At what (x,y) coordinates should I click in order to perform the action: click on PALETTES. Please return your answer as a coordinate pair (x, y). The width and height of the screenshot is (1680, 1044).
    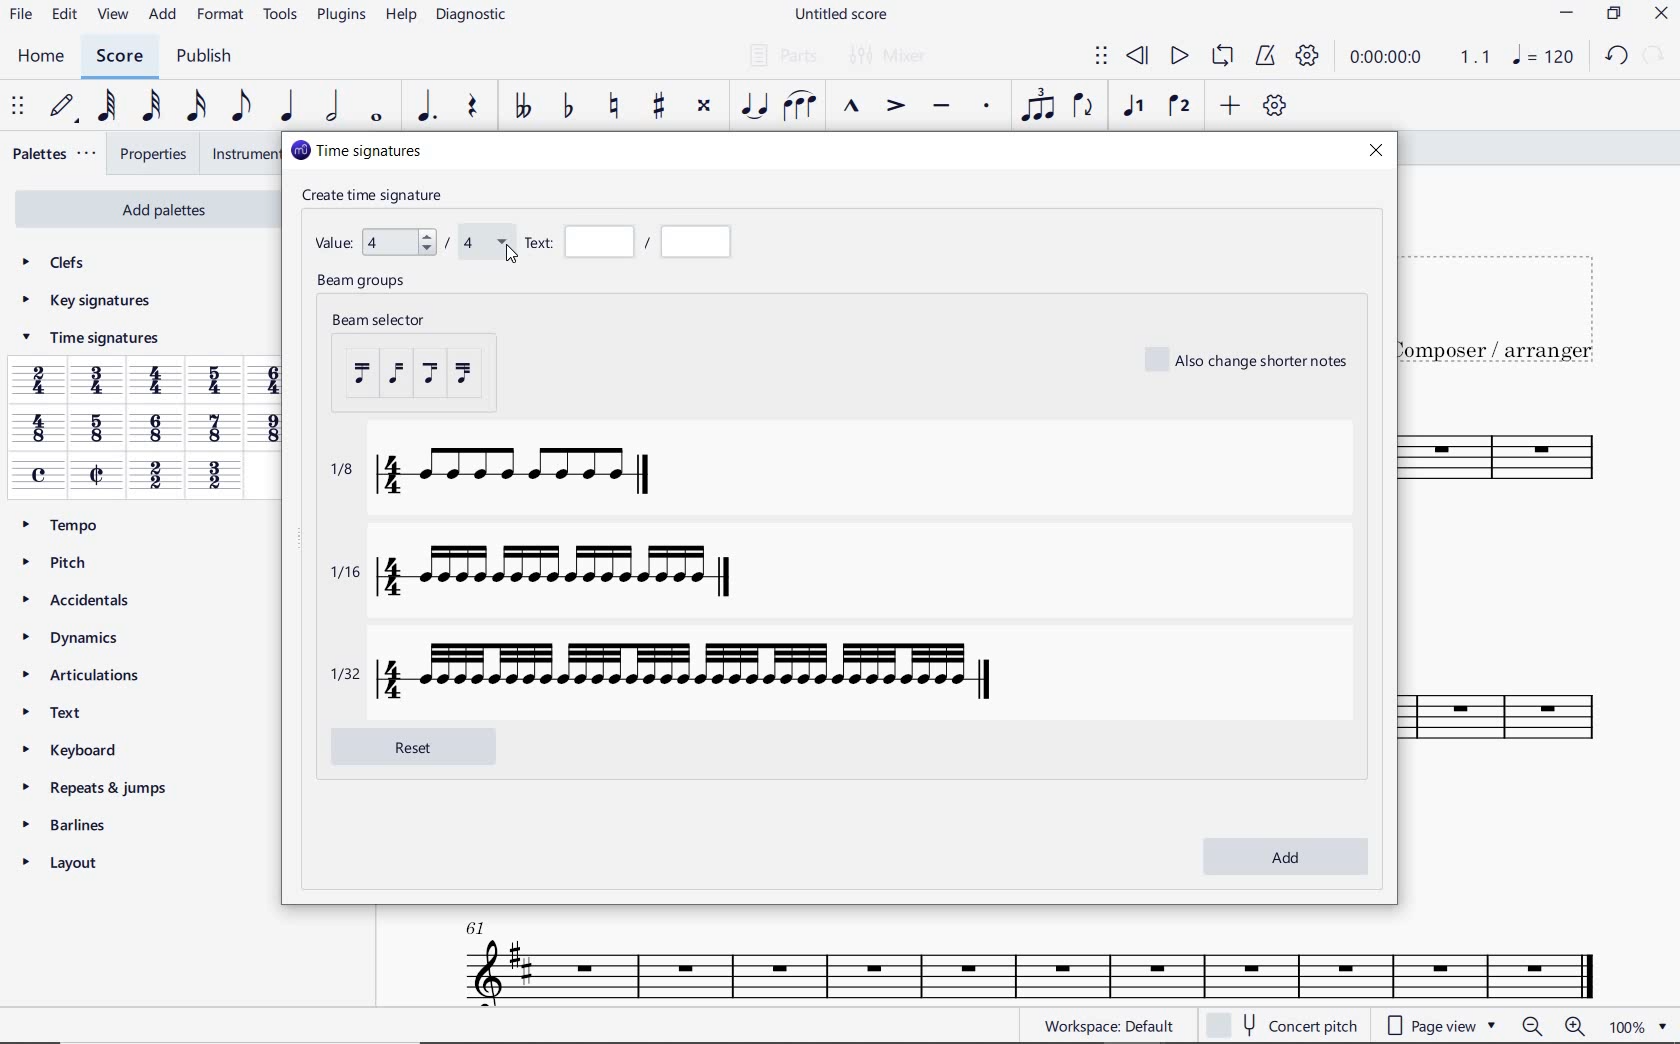
    Looking at the image, I should click on (55, 154).